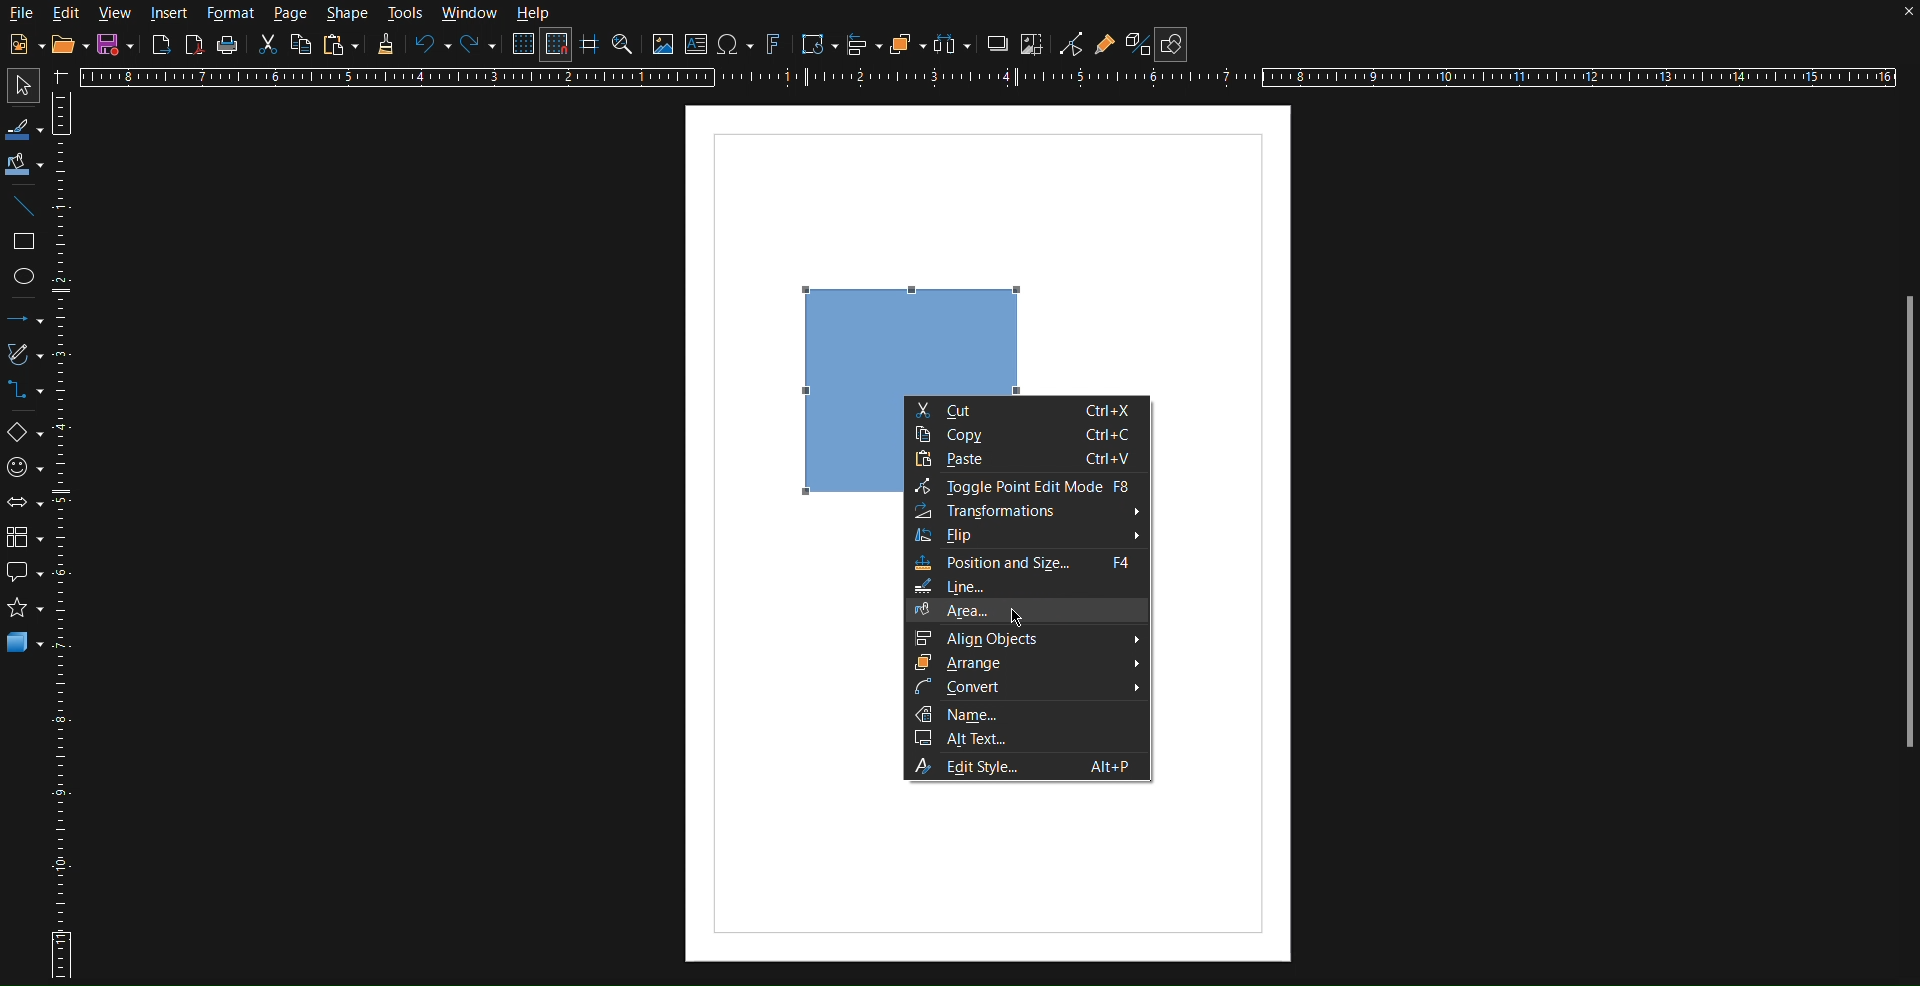 The height and width of the screenshot is (986, 1920). I want to click on Connections, so click(22, 392).